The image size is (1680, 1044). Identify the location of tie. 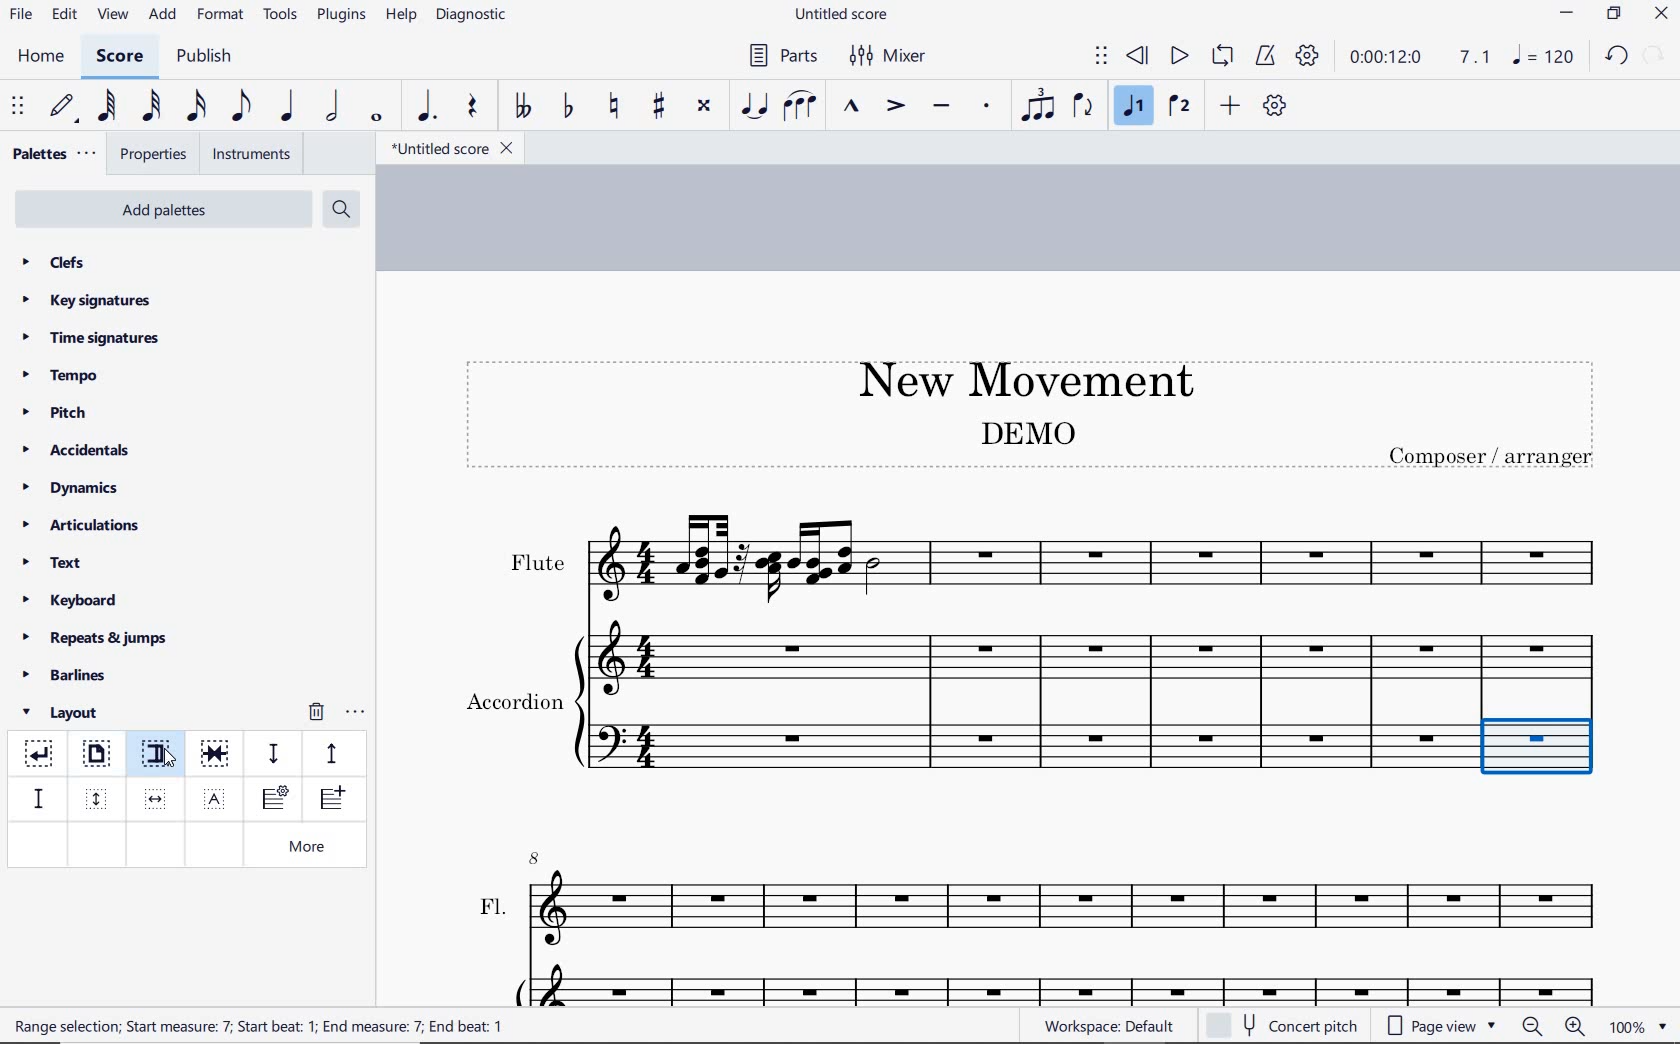
(756, 107).